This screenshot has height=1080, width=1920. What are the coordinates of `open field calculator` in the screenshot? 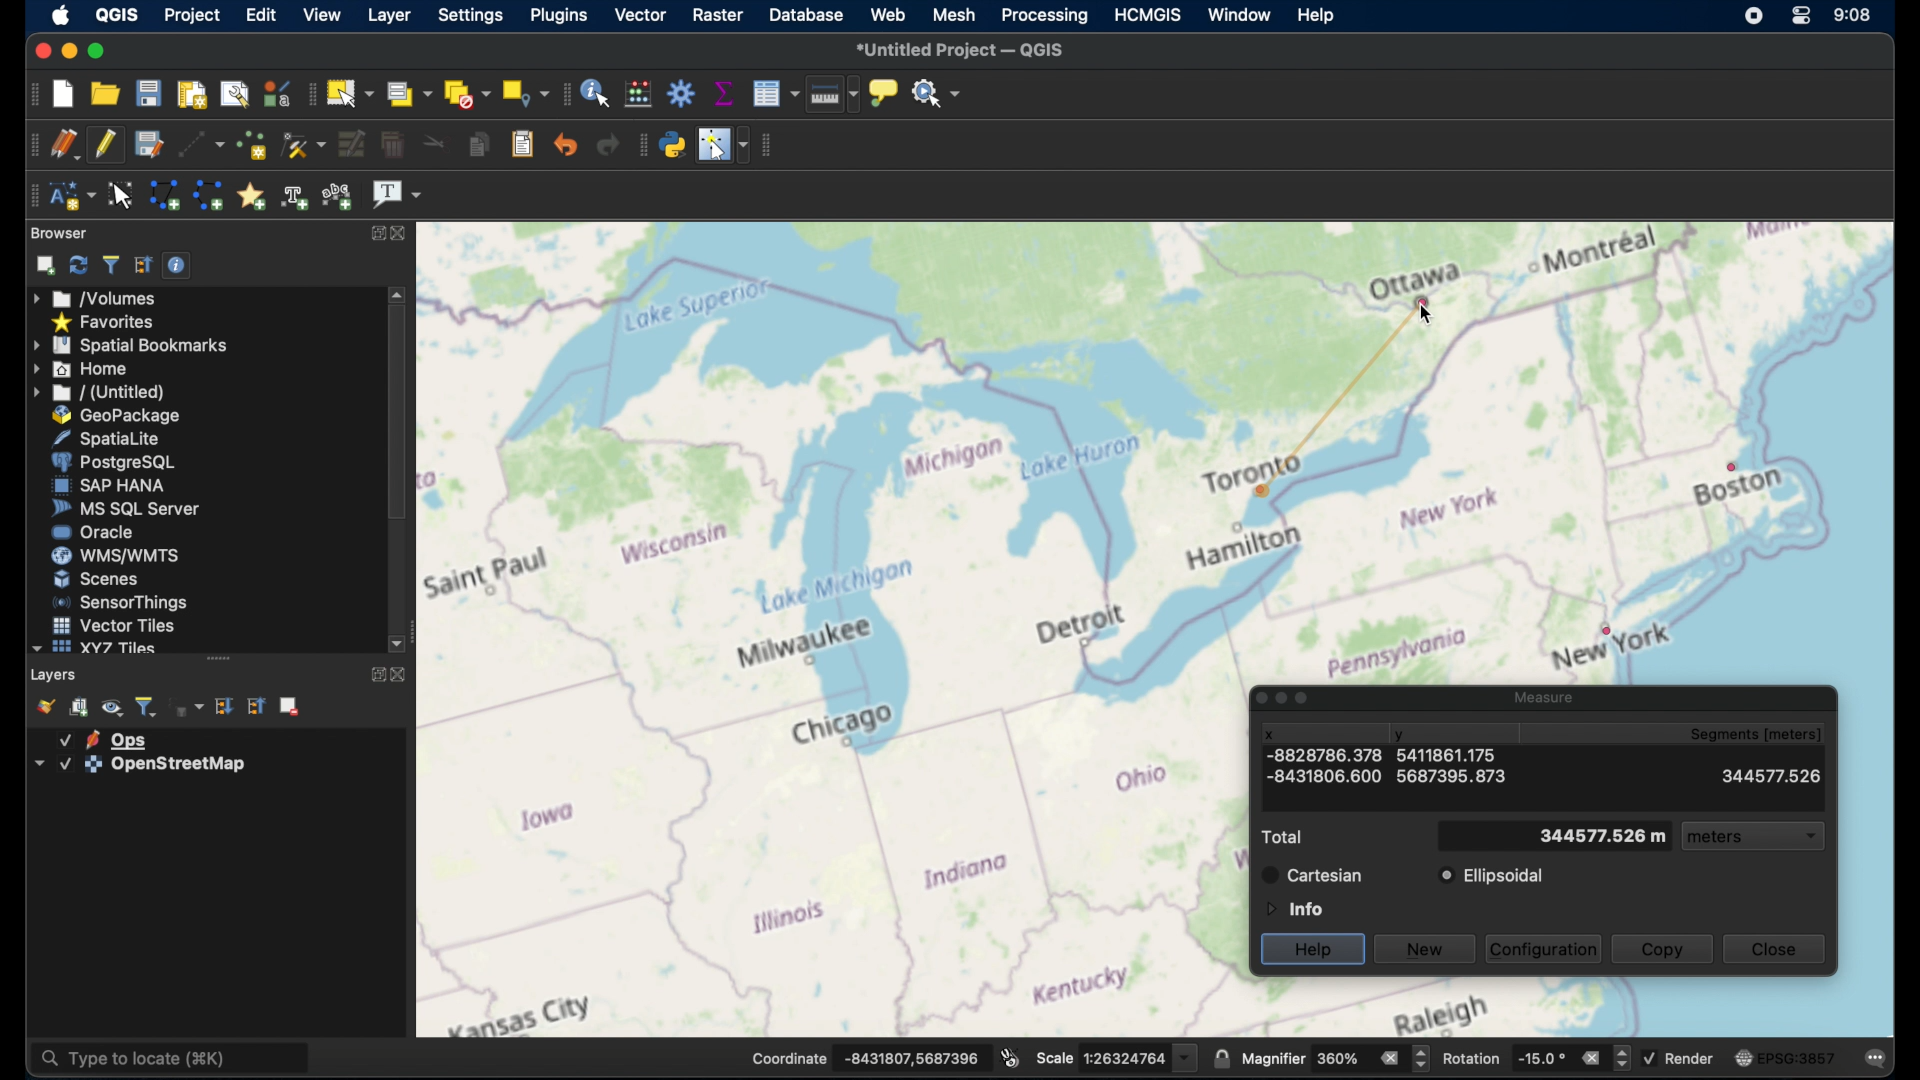 It's located at (641, 92).